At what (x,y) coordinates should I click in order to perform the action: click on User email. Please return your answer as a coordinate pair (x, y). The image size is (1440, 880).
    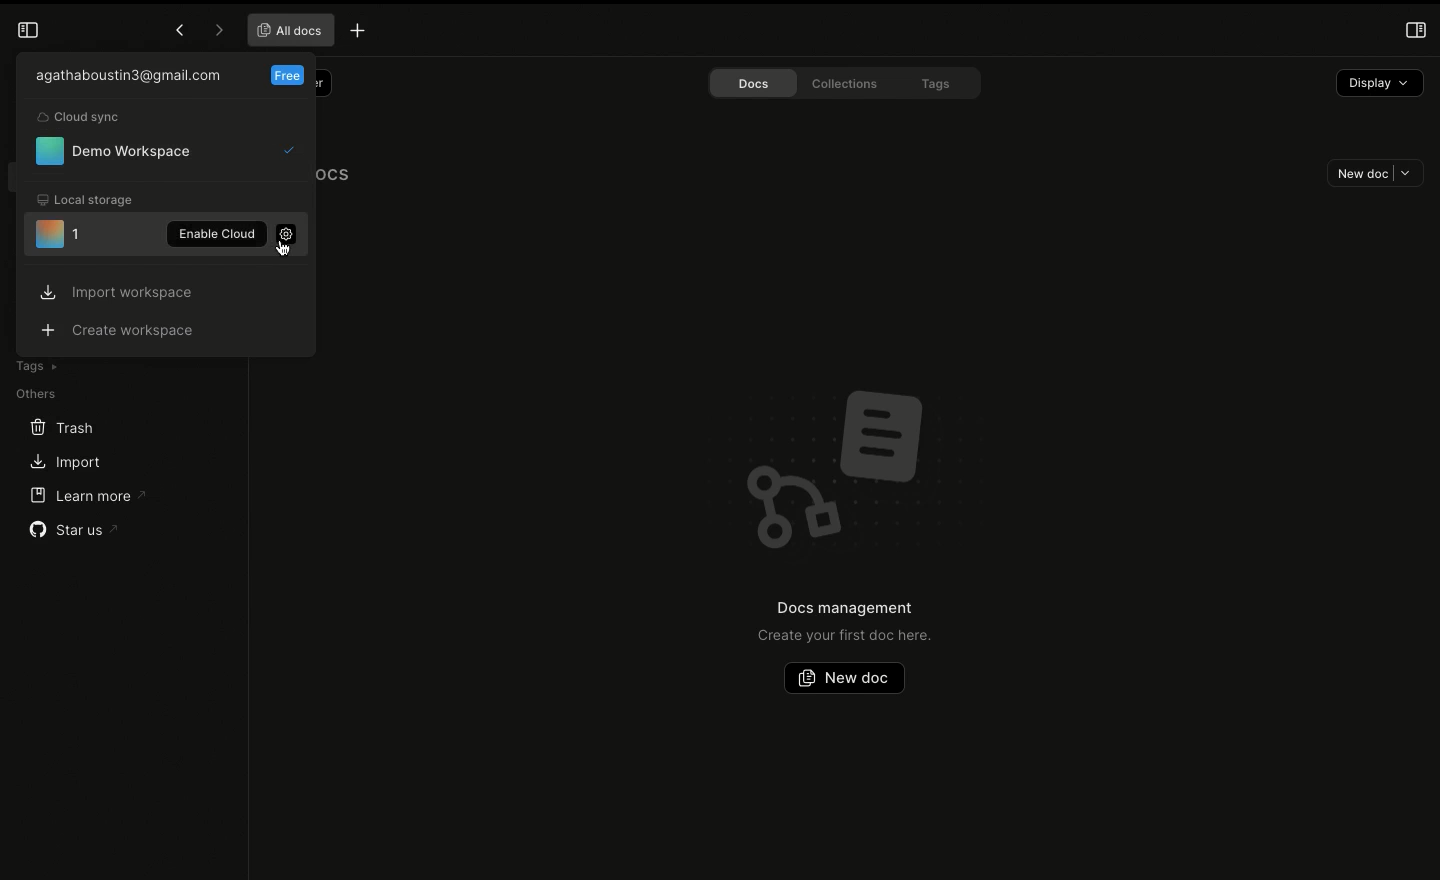
    Looking at the image, I should click on (133, 77).